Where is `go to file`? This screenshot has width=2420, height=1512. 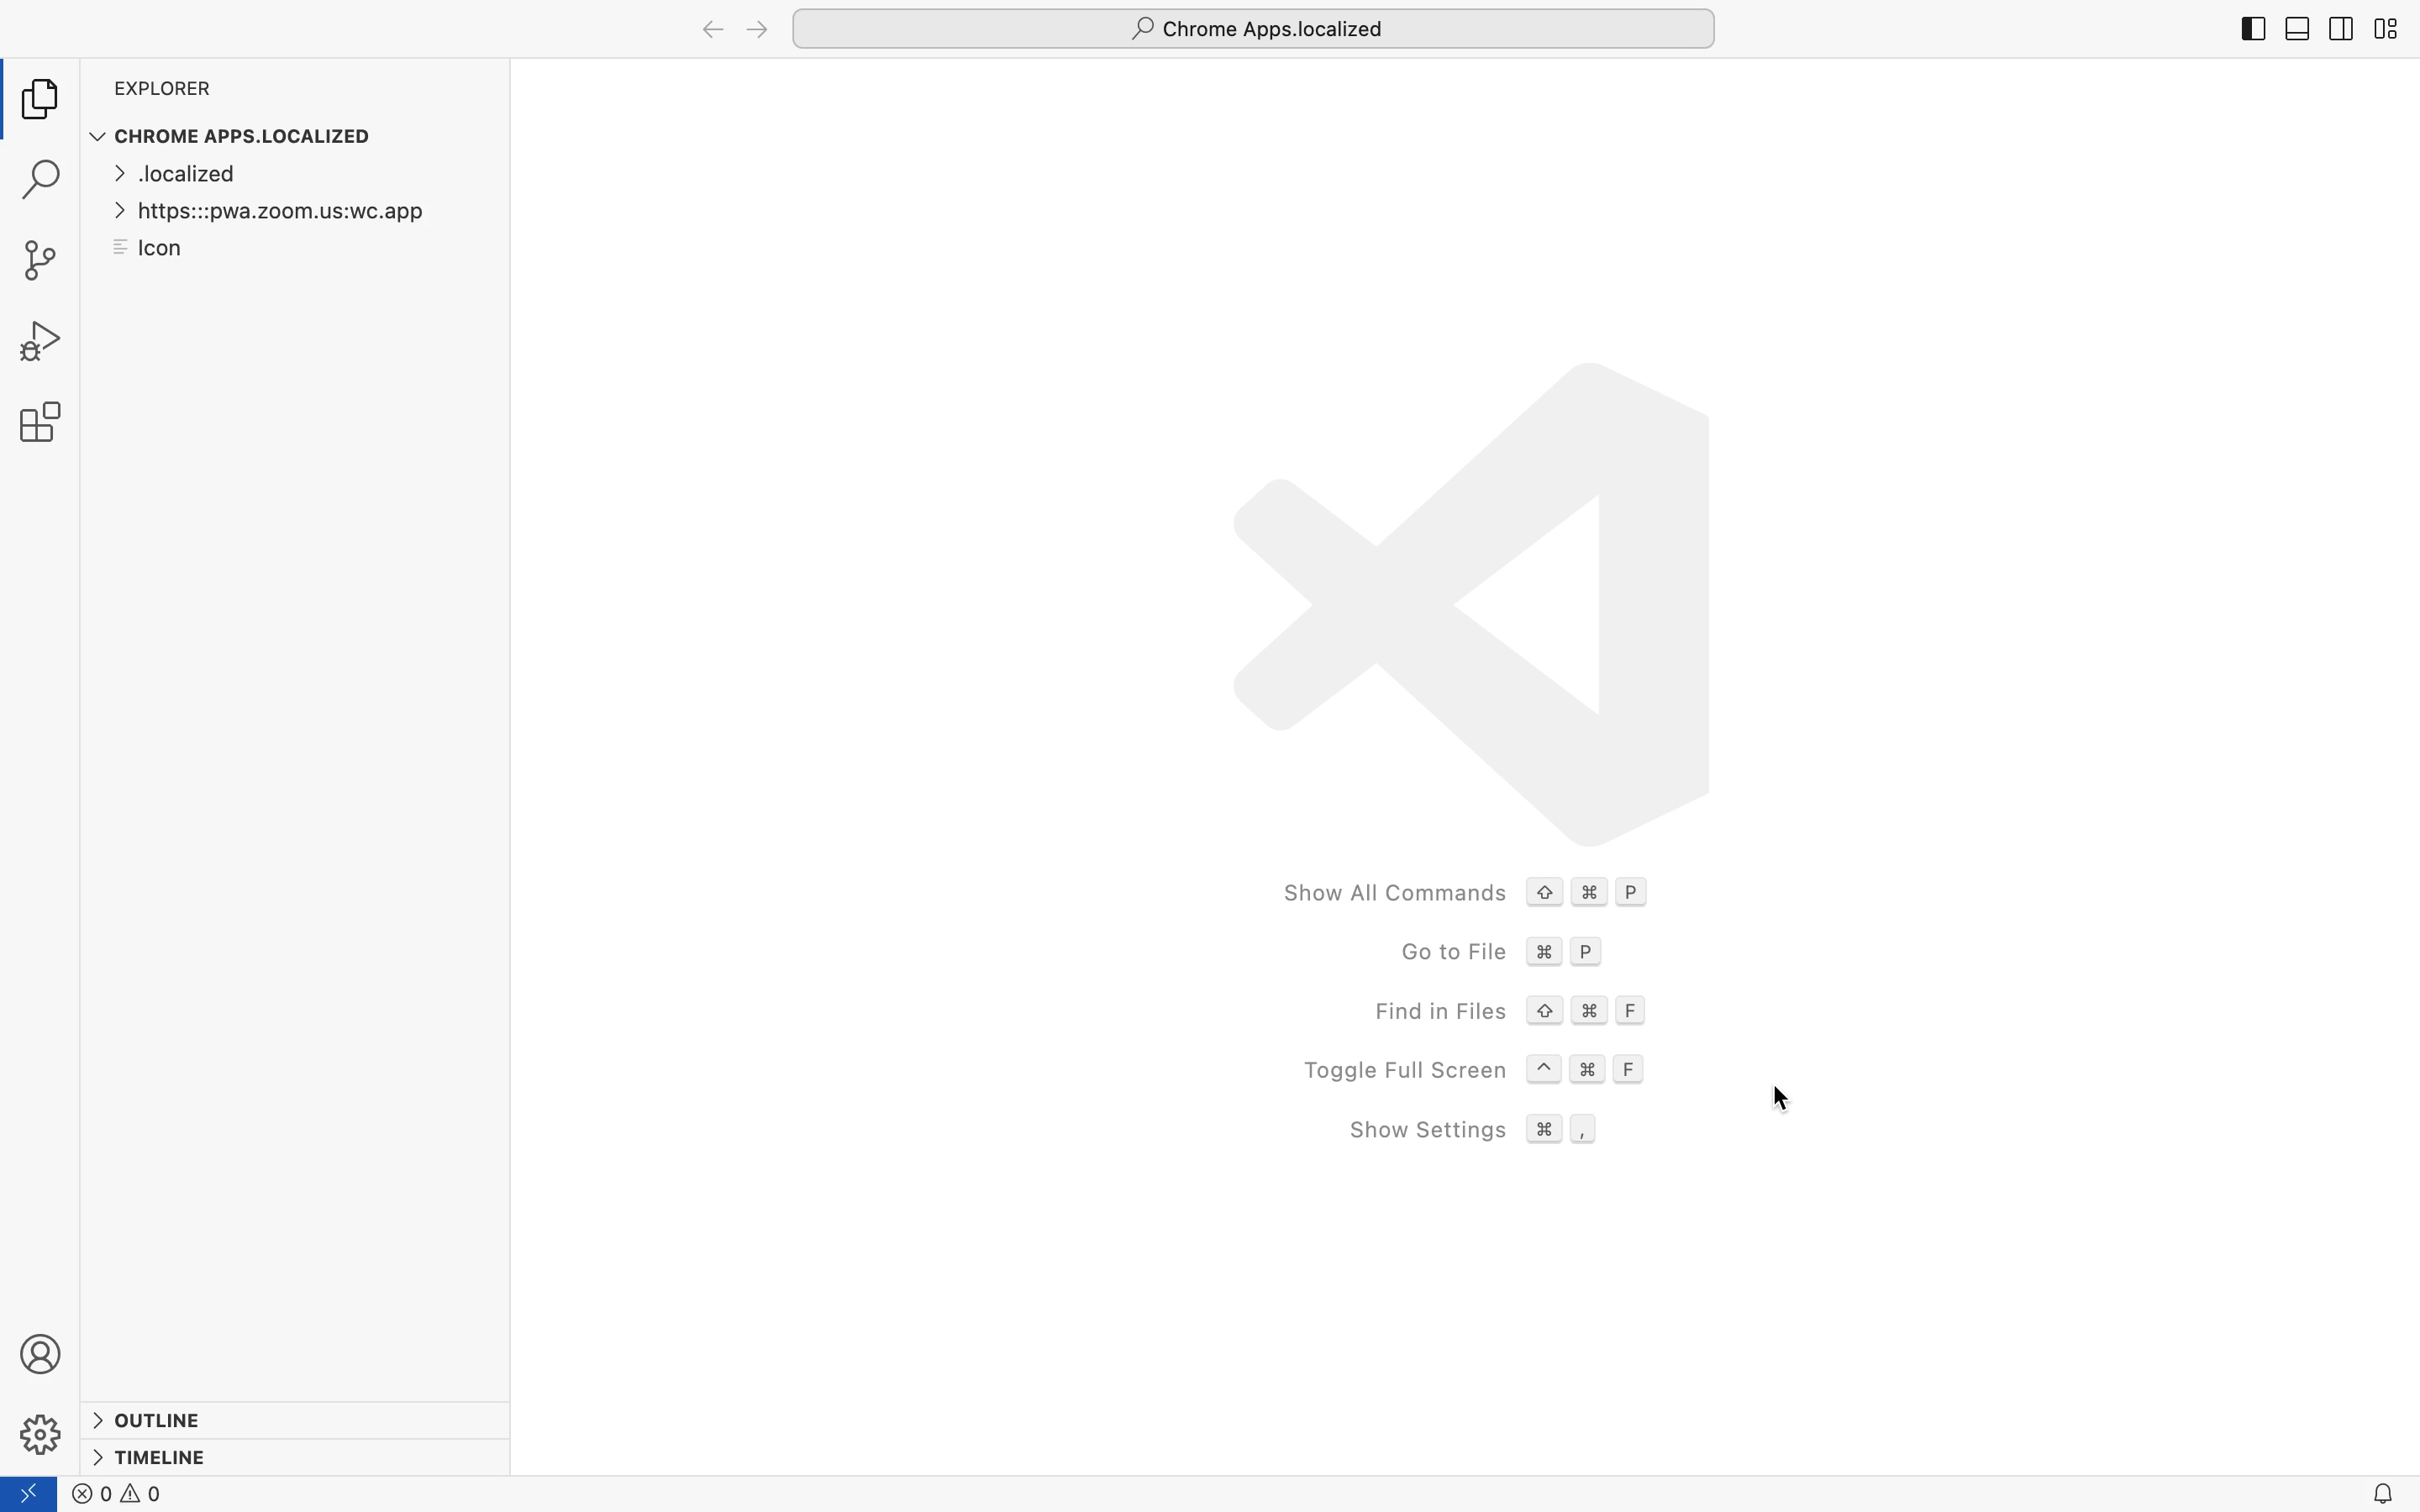 go to file is located at coordinates (1505, 953).